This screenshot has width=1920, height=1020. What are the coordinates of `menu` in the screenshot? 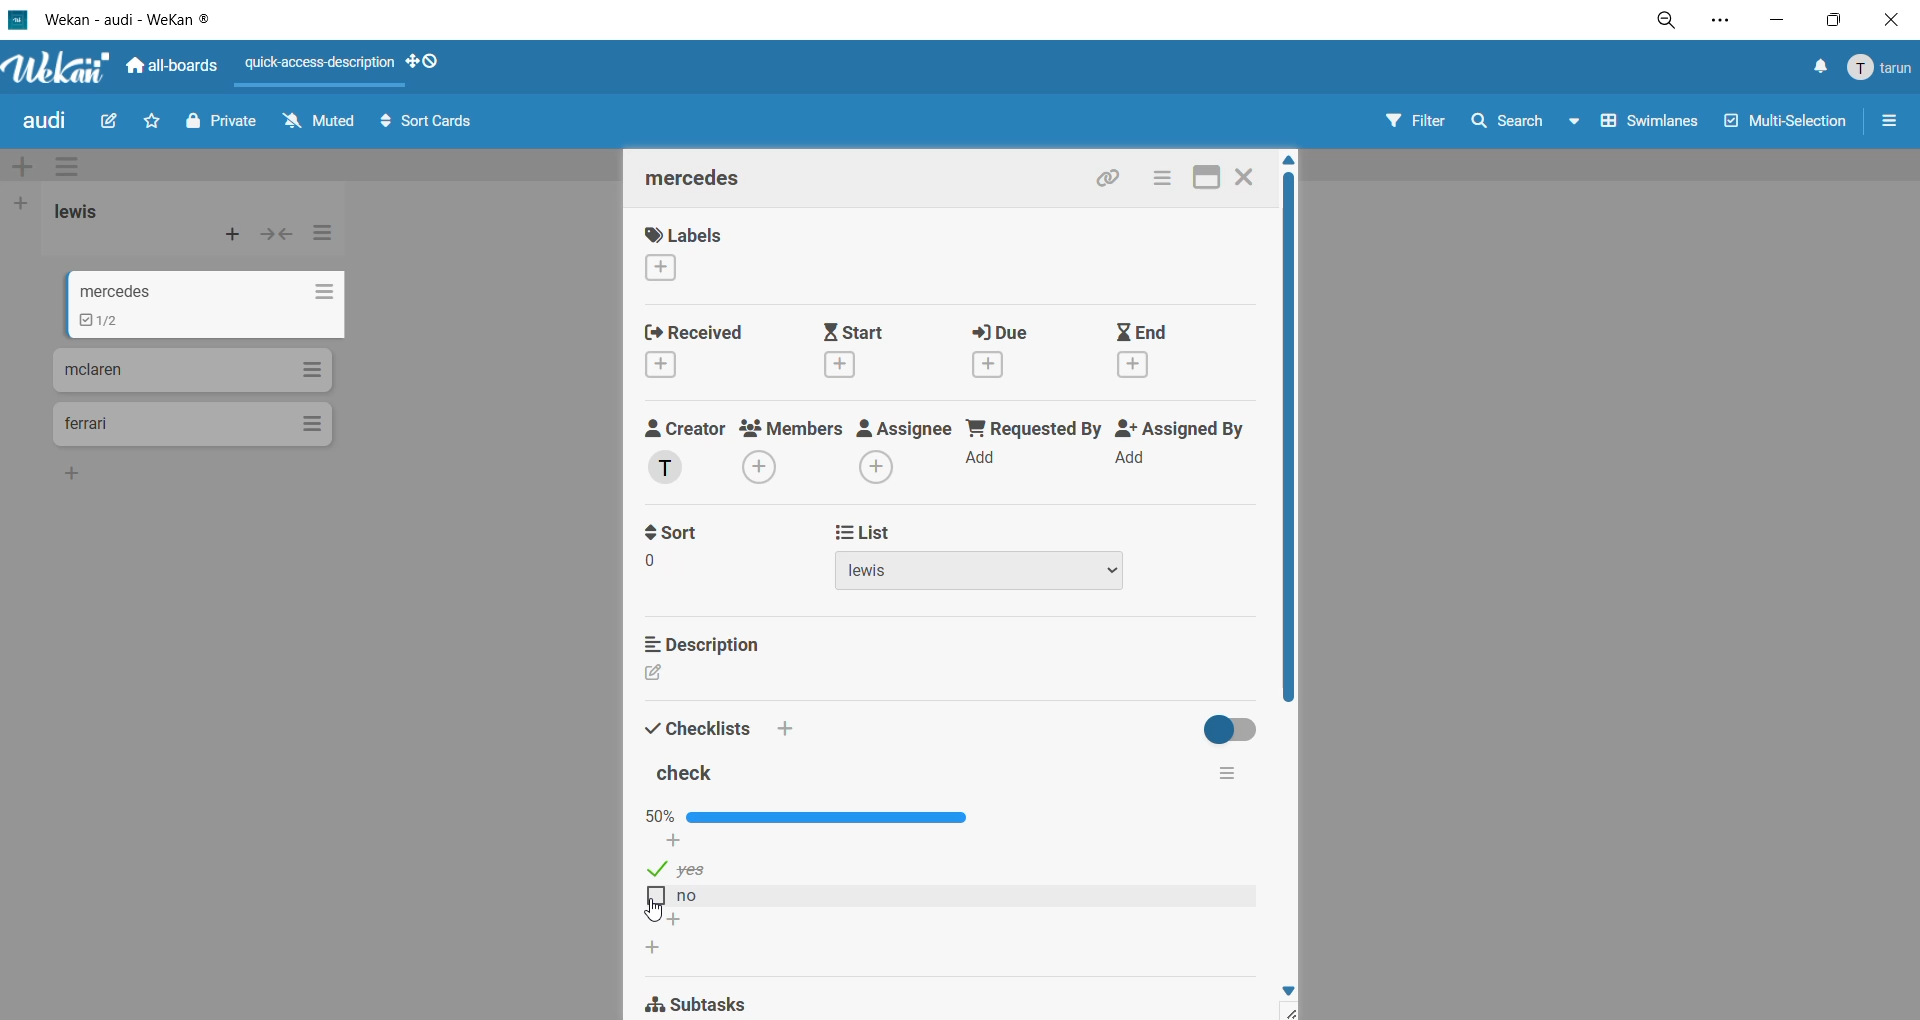 It's located at (1877, 68).